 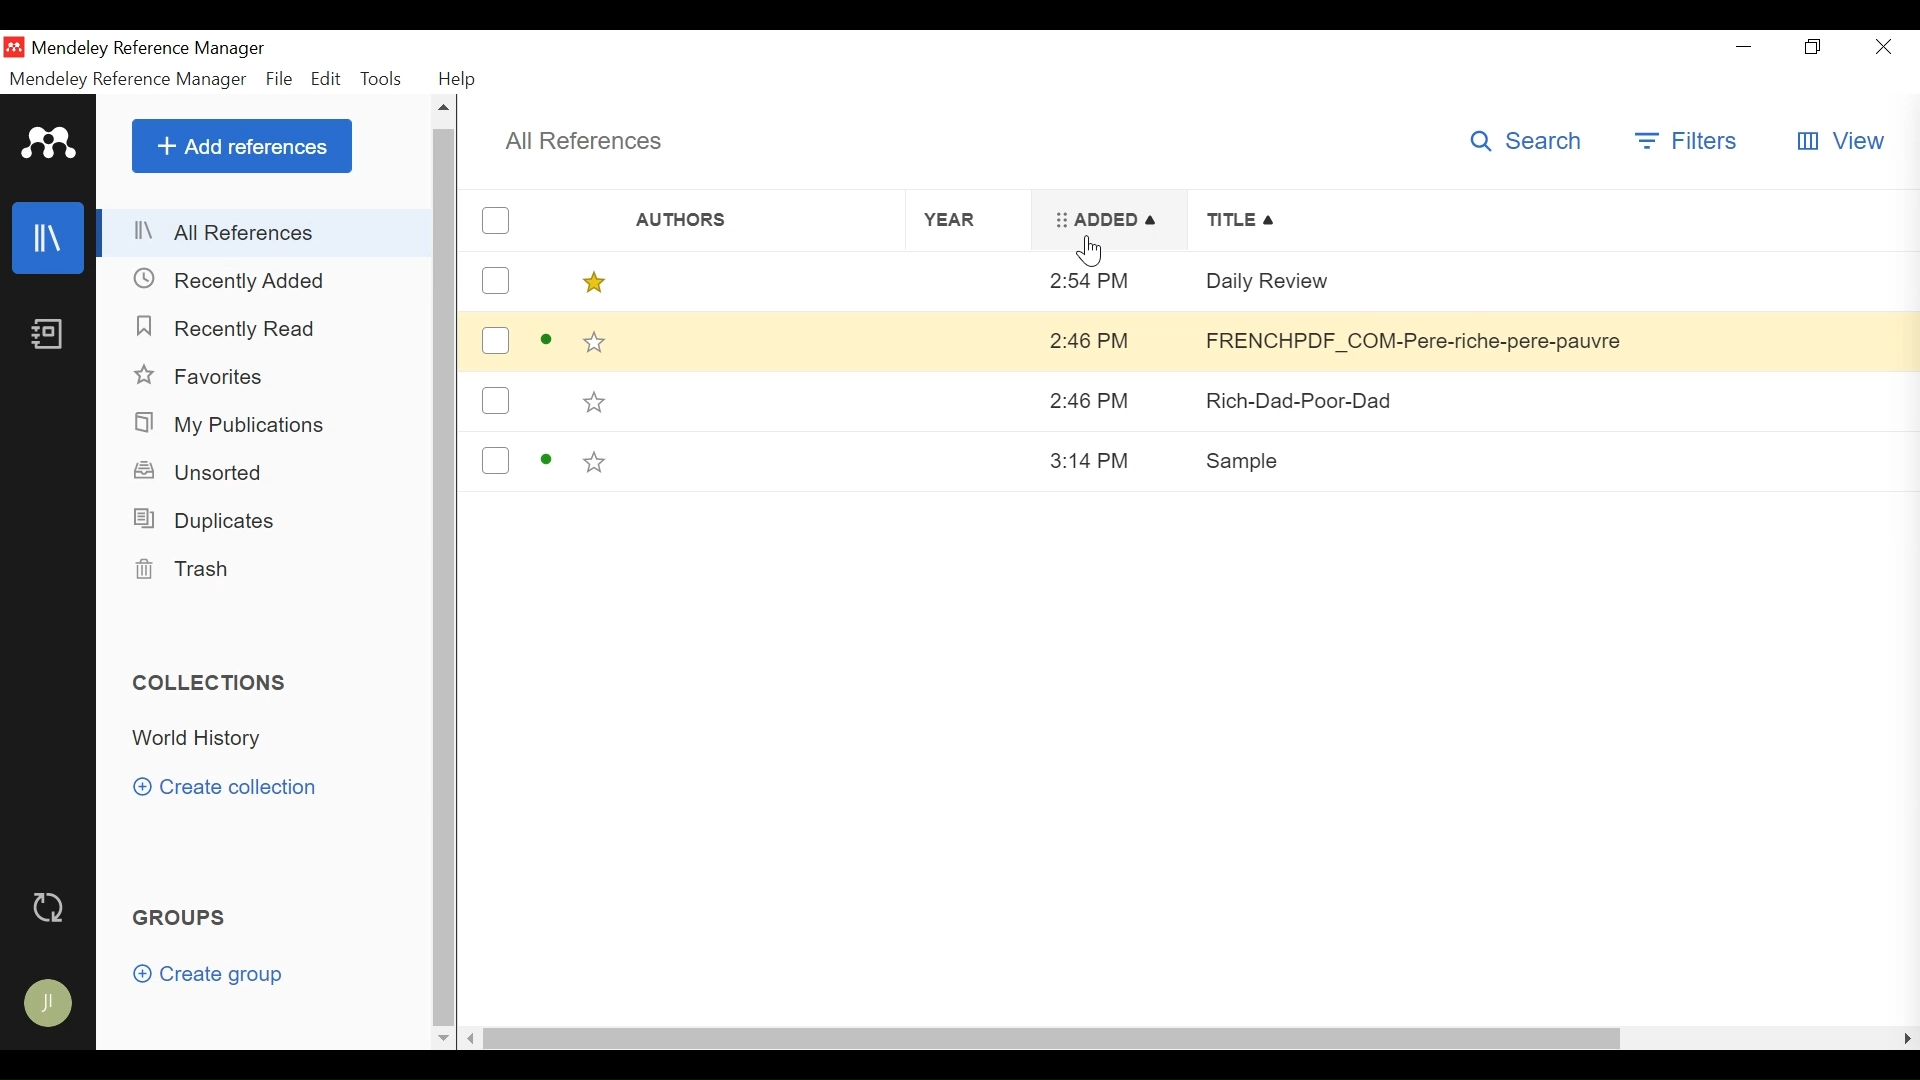 What do you see at coordinates (129, 79) in the screenshot?
I see `Mendeley Reference Manager` at bounding box center [129, 79].